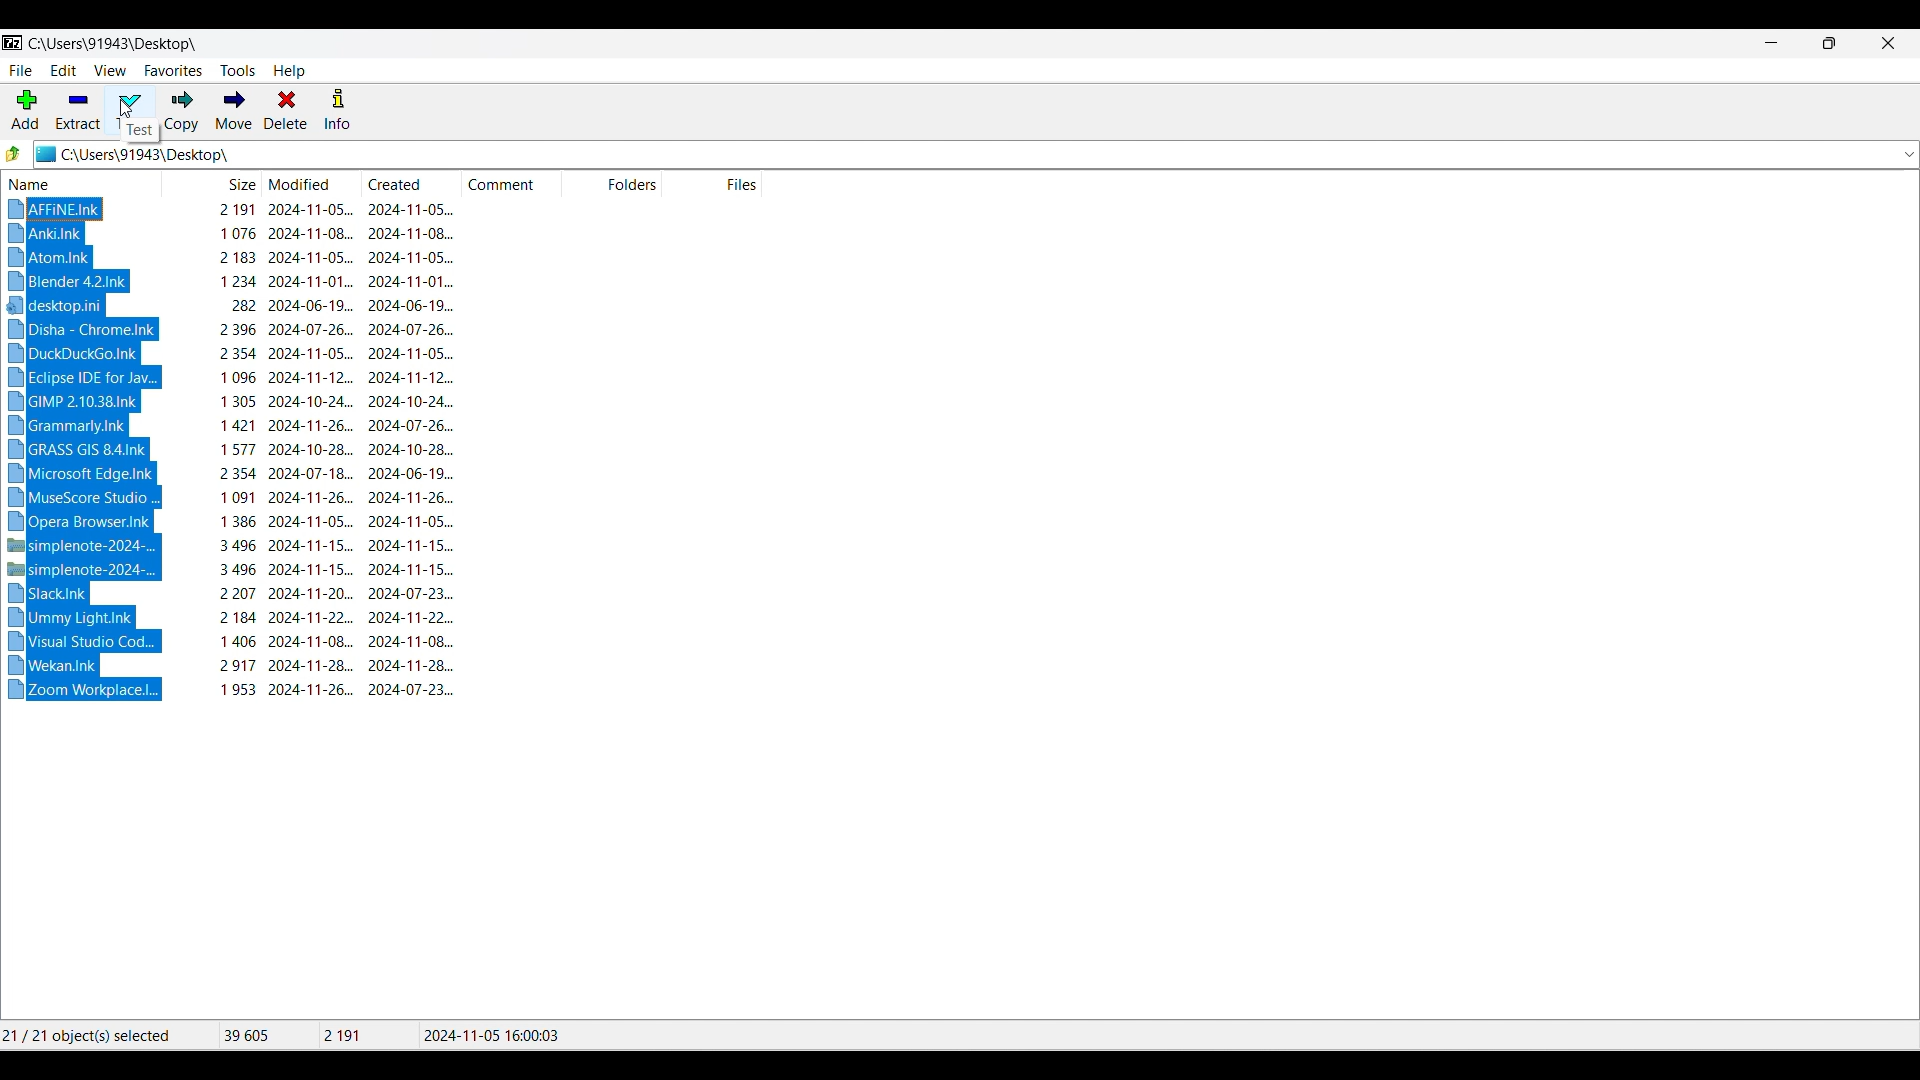 This screenshot has height=1080, width=1920. I want to click on Extract, so click(79, 111).